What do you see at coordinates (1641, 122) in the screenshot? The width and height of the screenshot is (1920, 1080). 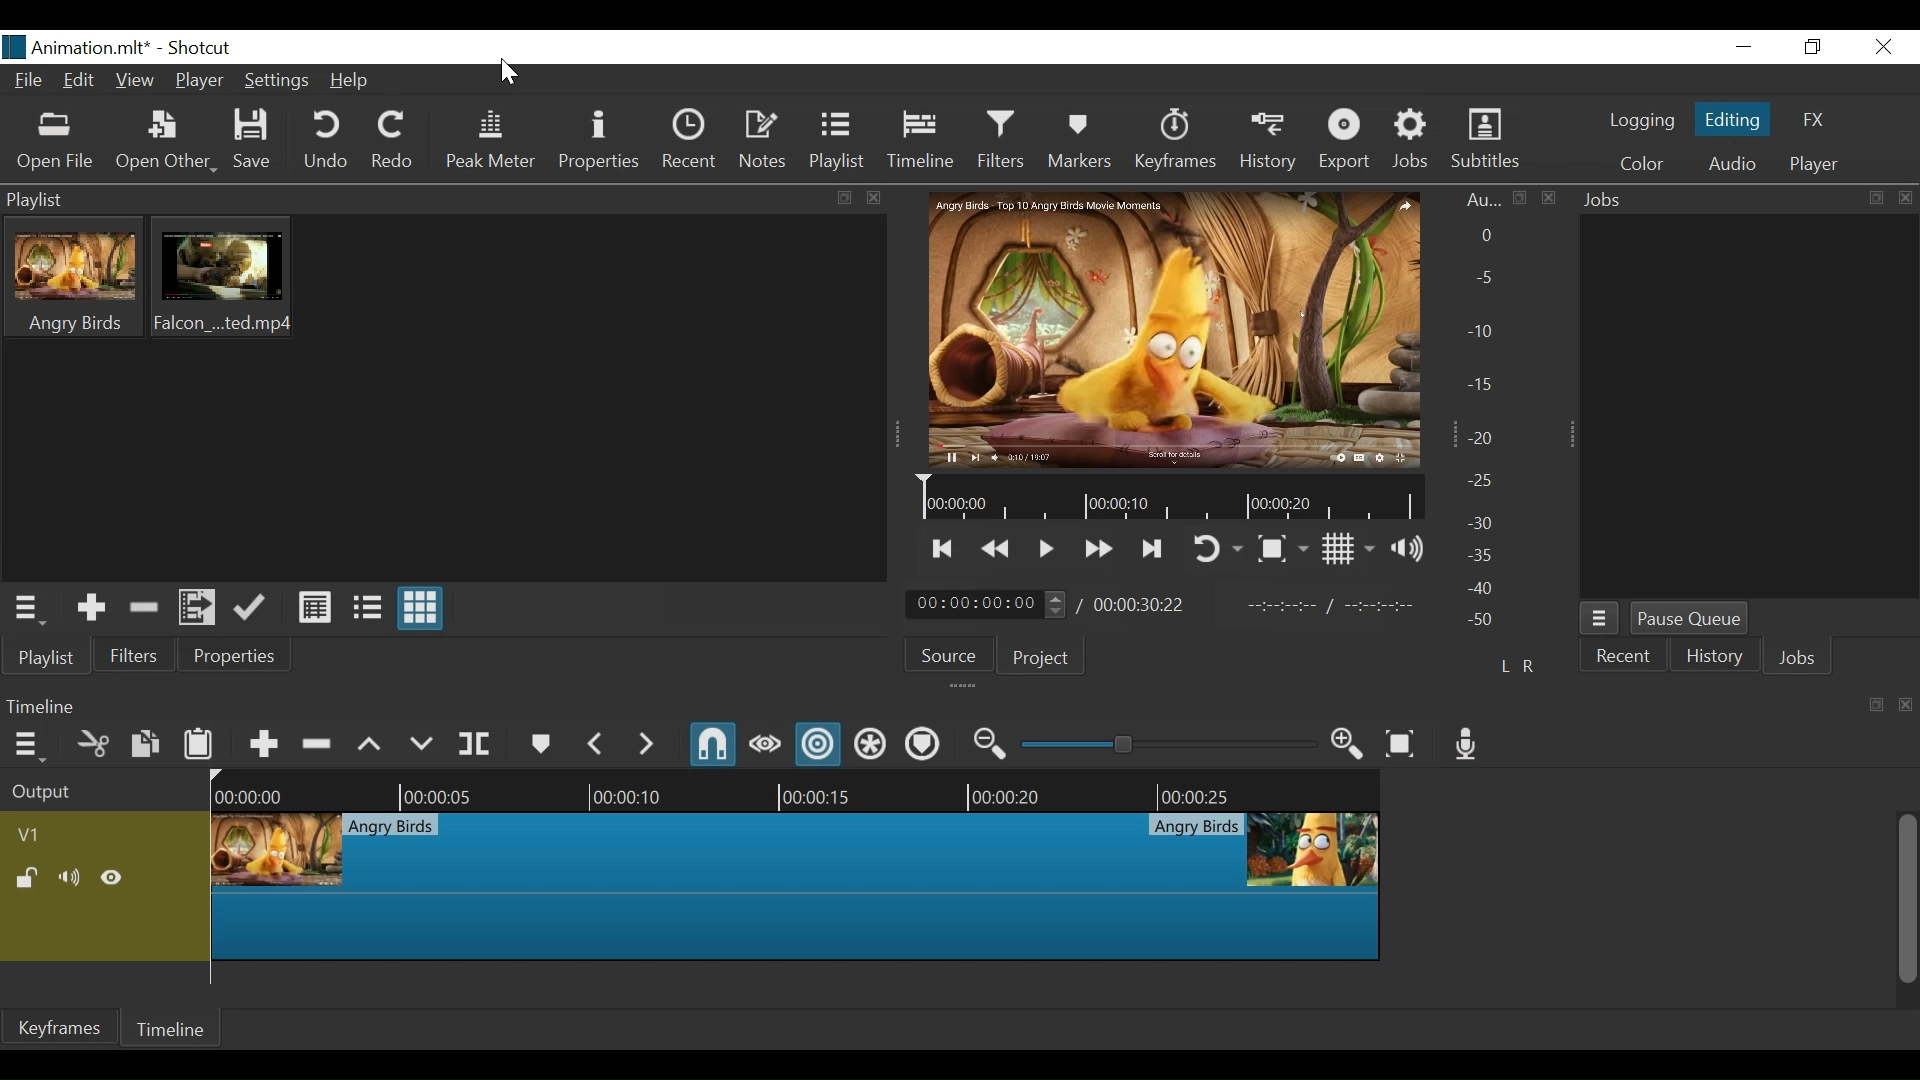 I see `logging` at bounding box center [1641, 122].